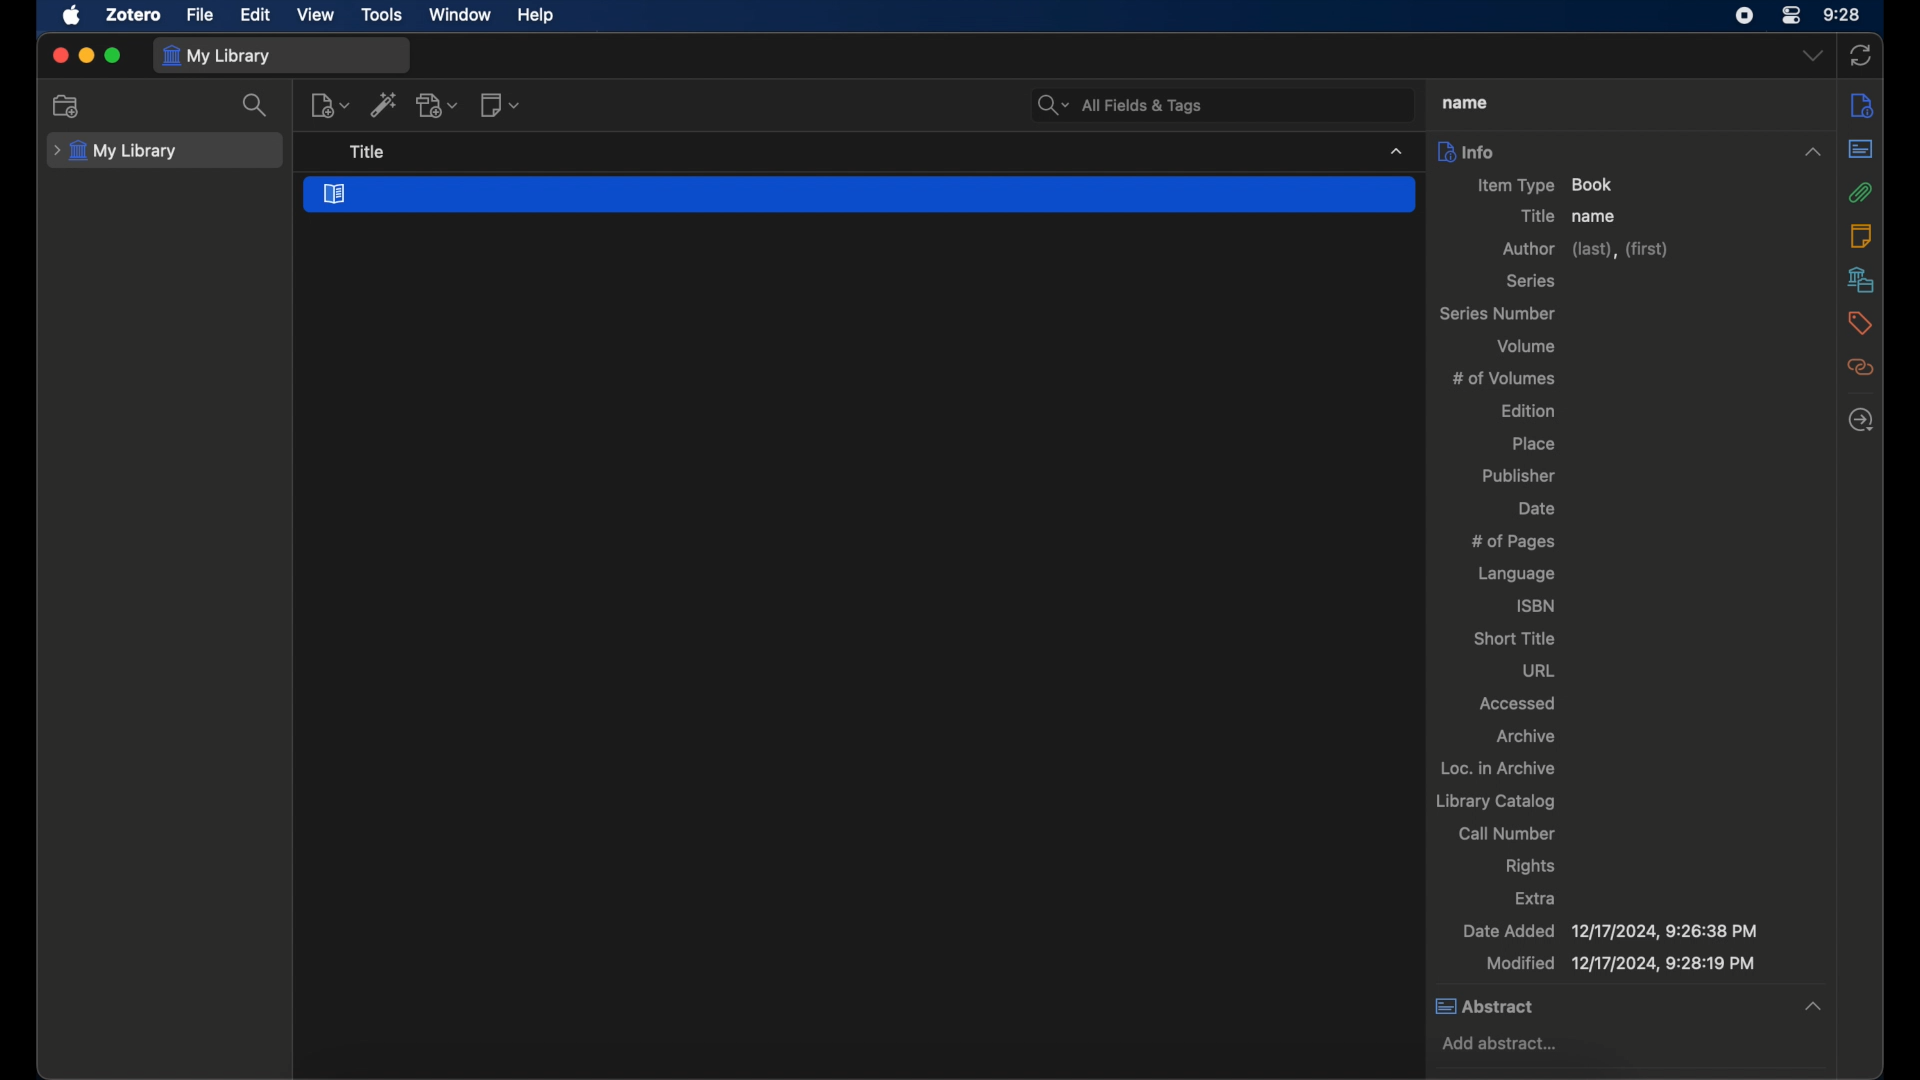 This screenshot has width=1920, height=1080. Describe the element at coordinates (1790, 16) in the screenshot. I see `control center` at that location.